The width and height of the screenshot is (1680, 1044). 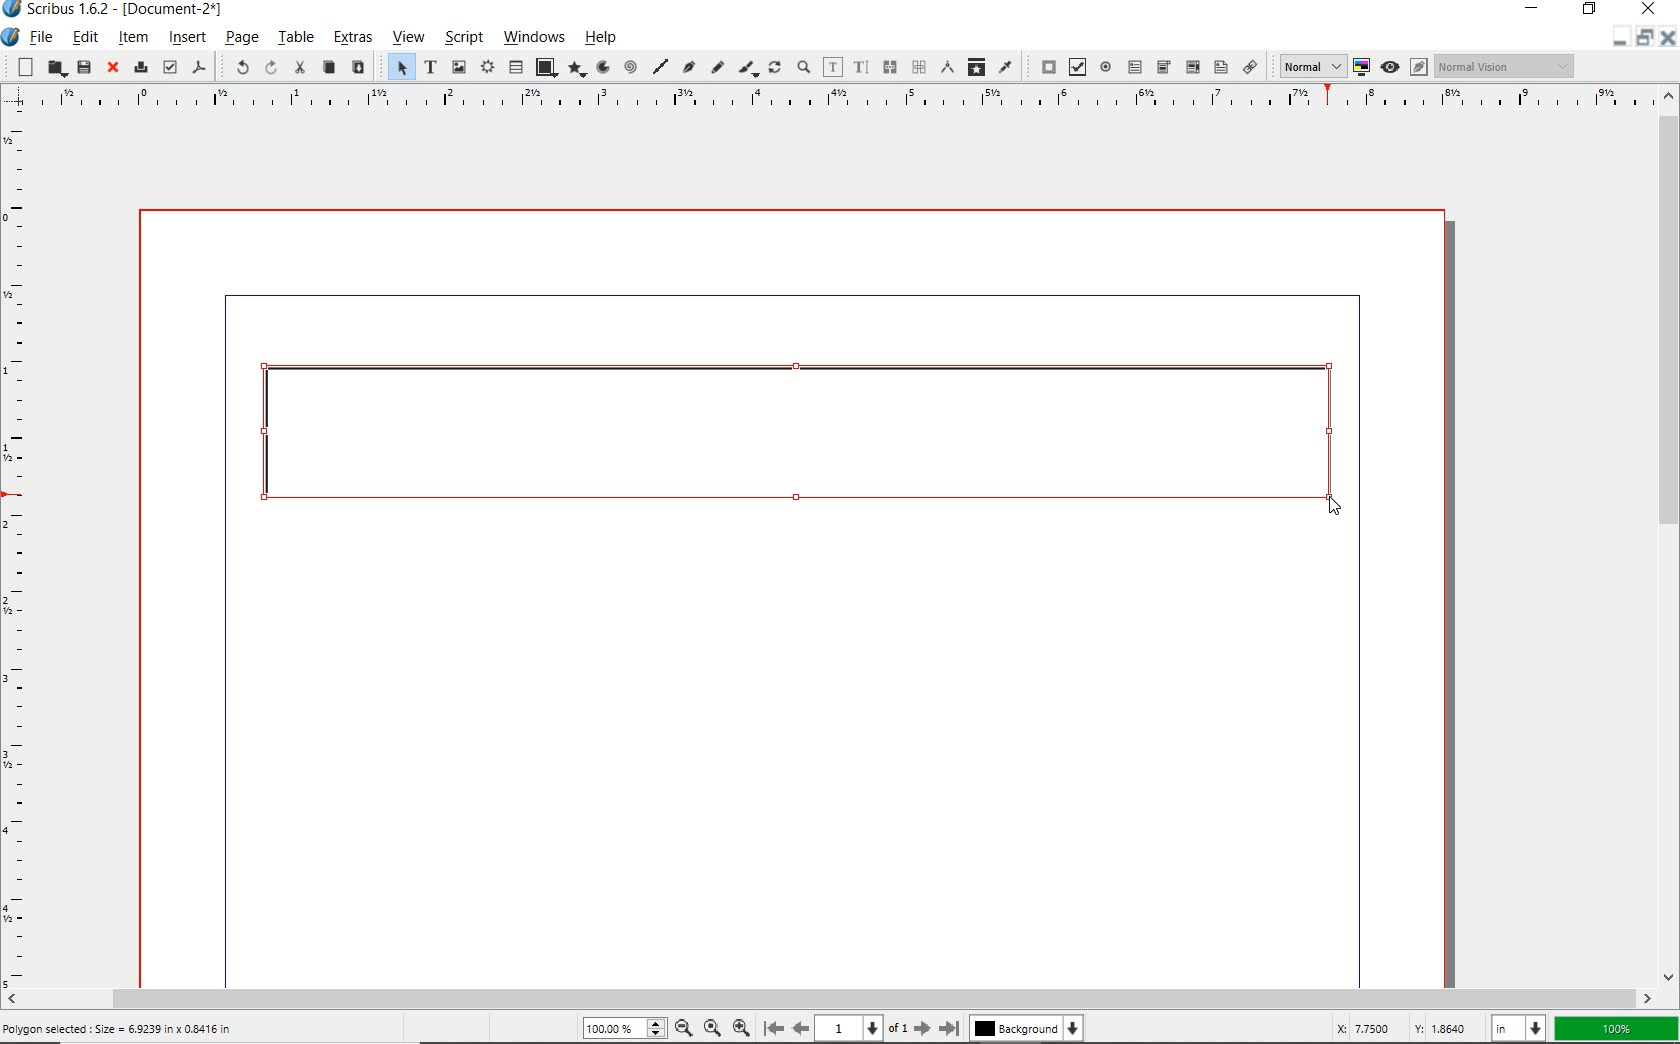 What do you see at coordinates (690, 68) in the screenshot?
I see `Bezier curve` at bounding box center [690, 68].